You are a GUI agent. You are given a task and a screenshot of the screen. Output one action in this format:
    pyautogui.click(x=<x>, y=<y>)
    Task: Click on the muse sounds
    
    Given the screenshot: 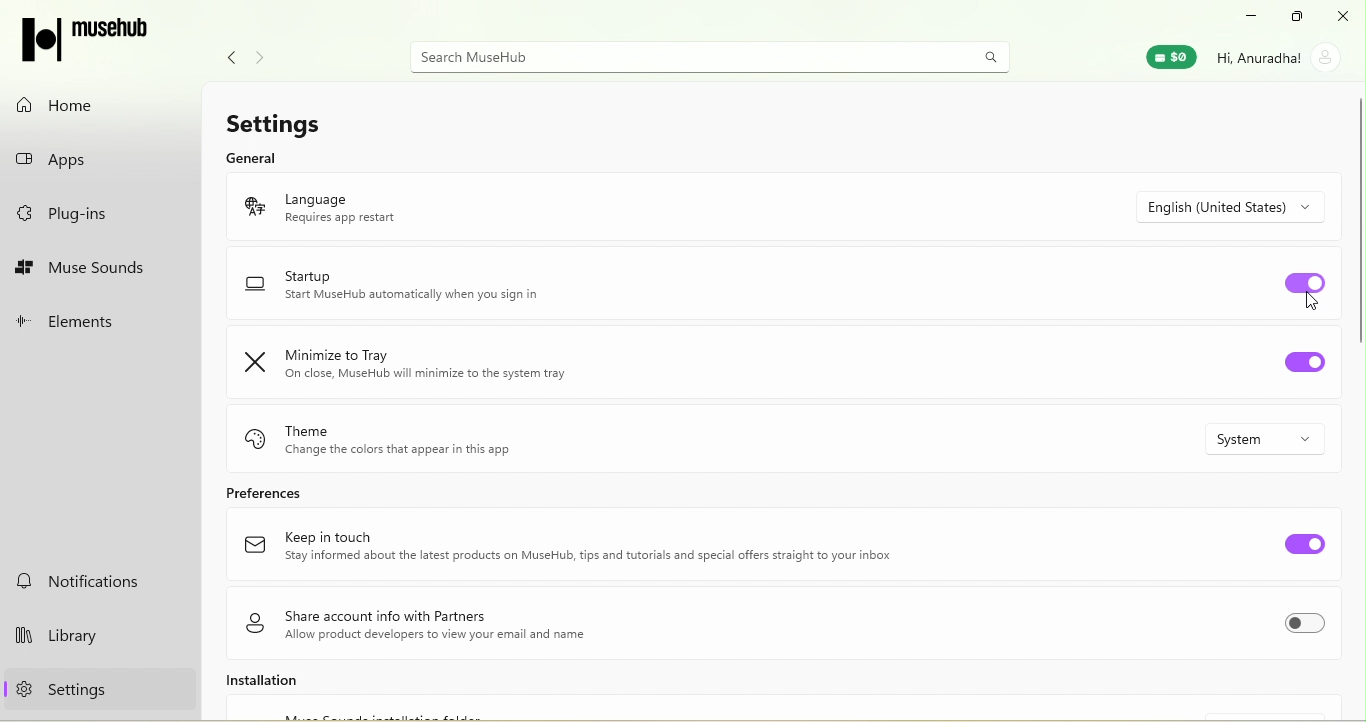 What is the action you would take?
    pyautogui.click(x=97, y=267)
    